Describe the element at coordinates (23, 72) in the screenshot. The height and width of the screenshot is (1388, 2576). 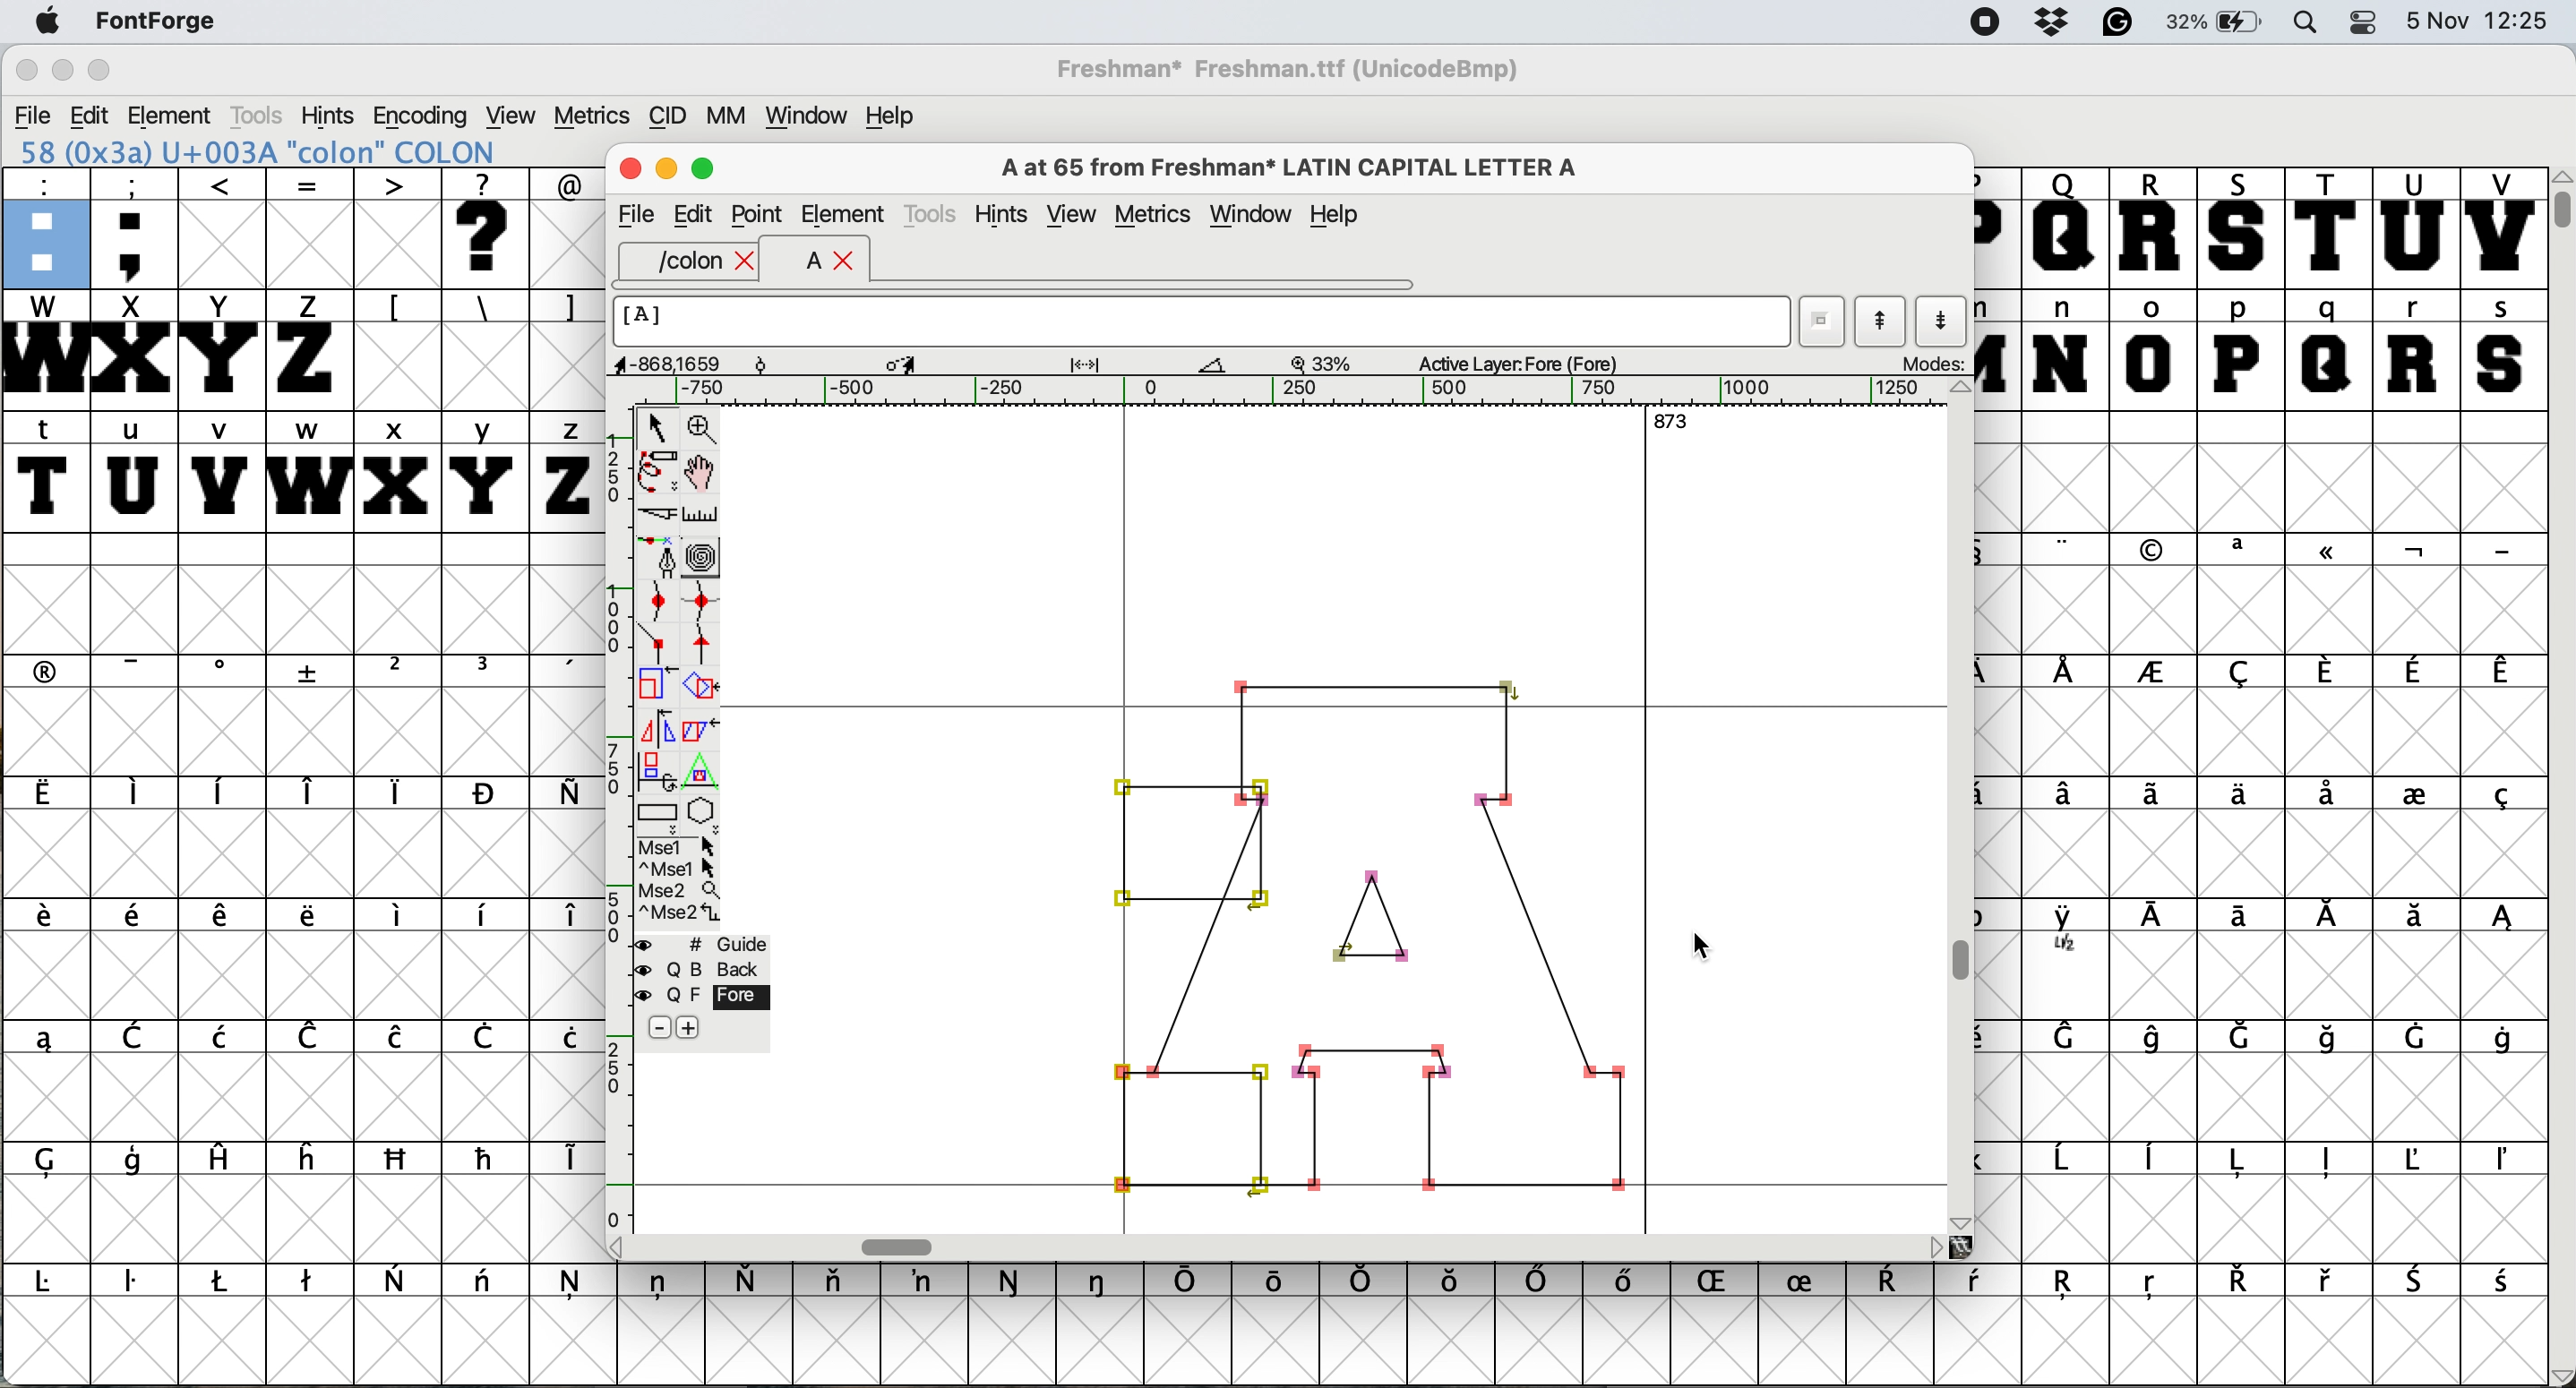
I see `close` at that location.